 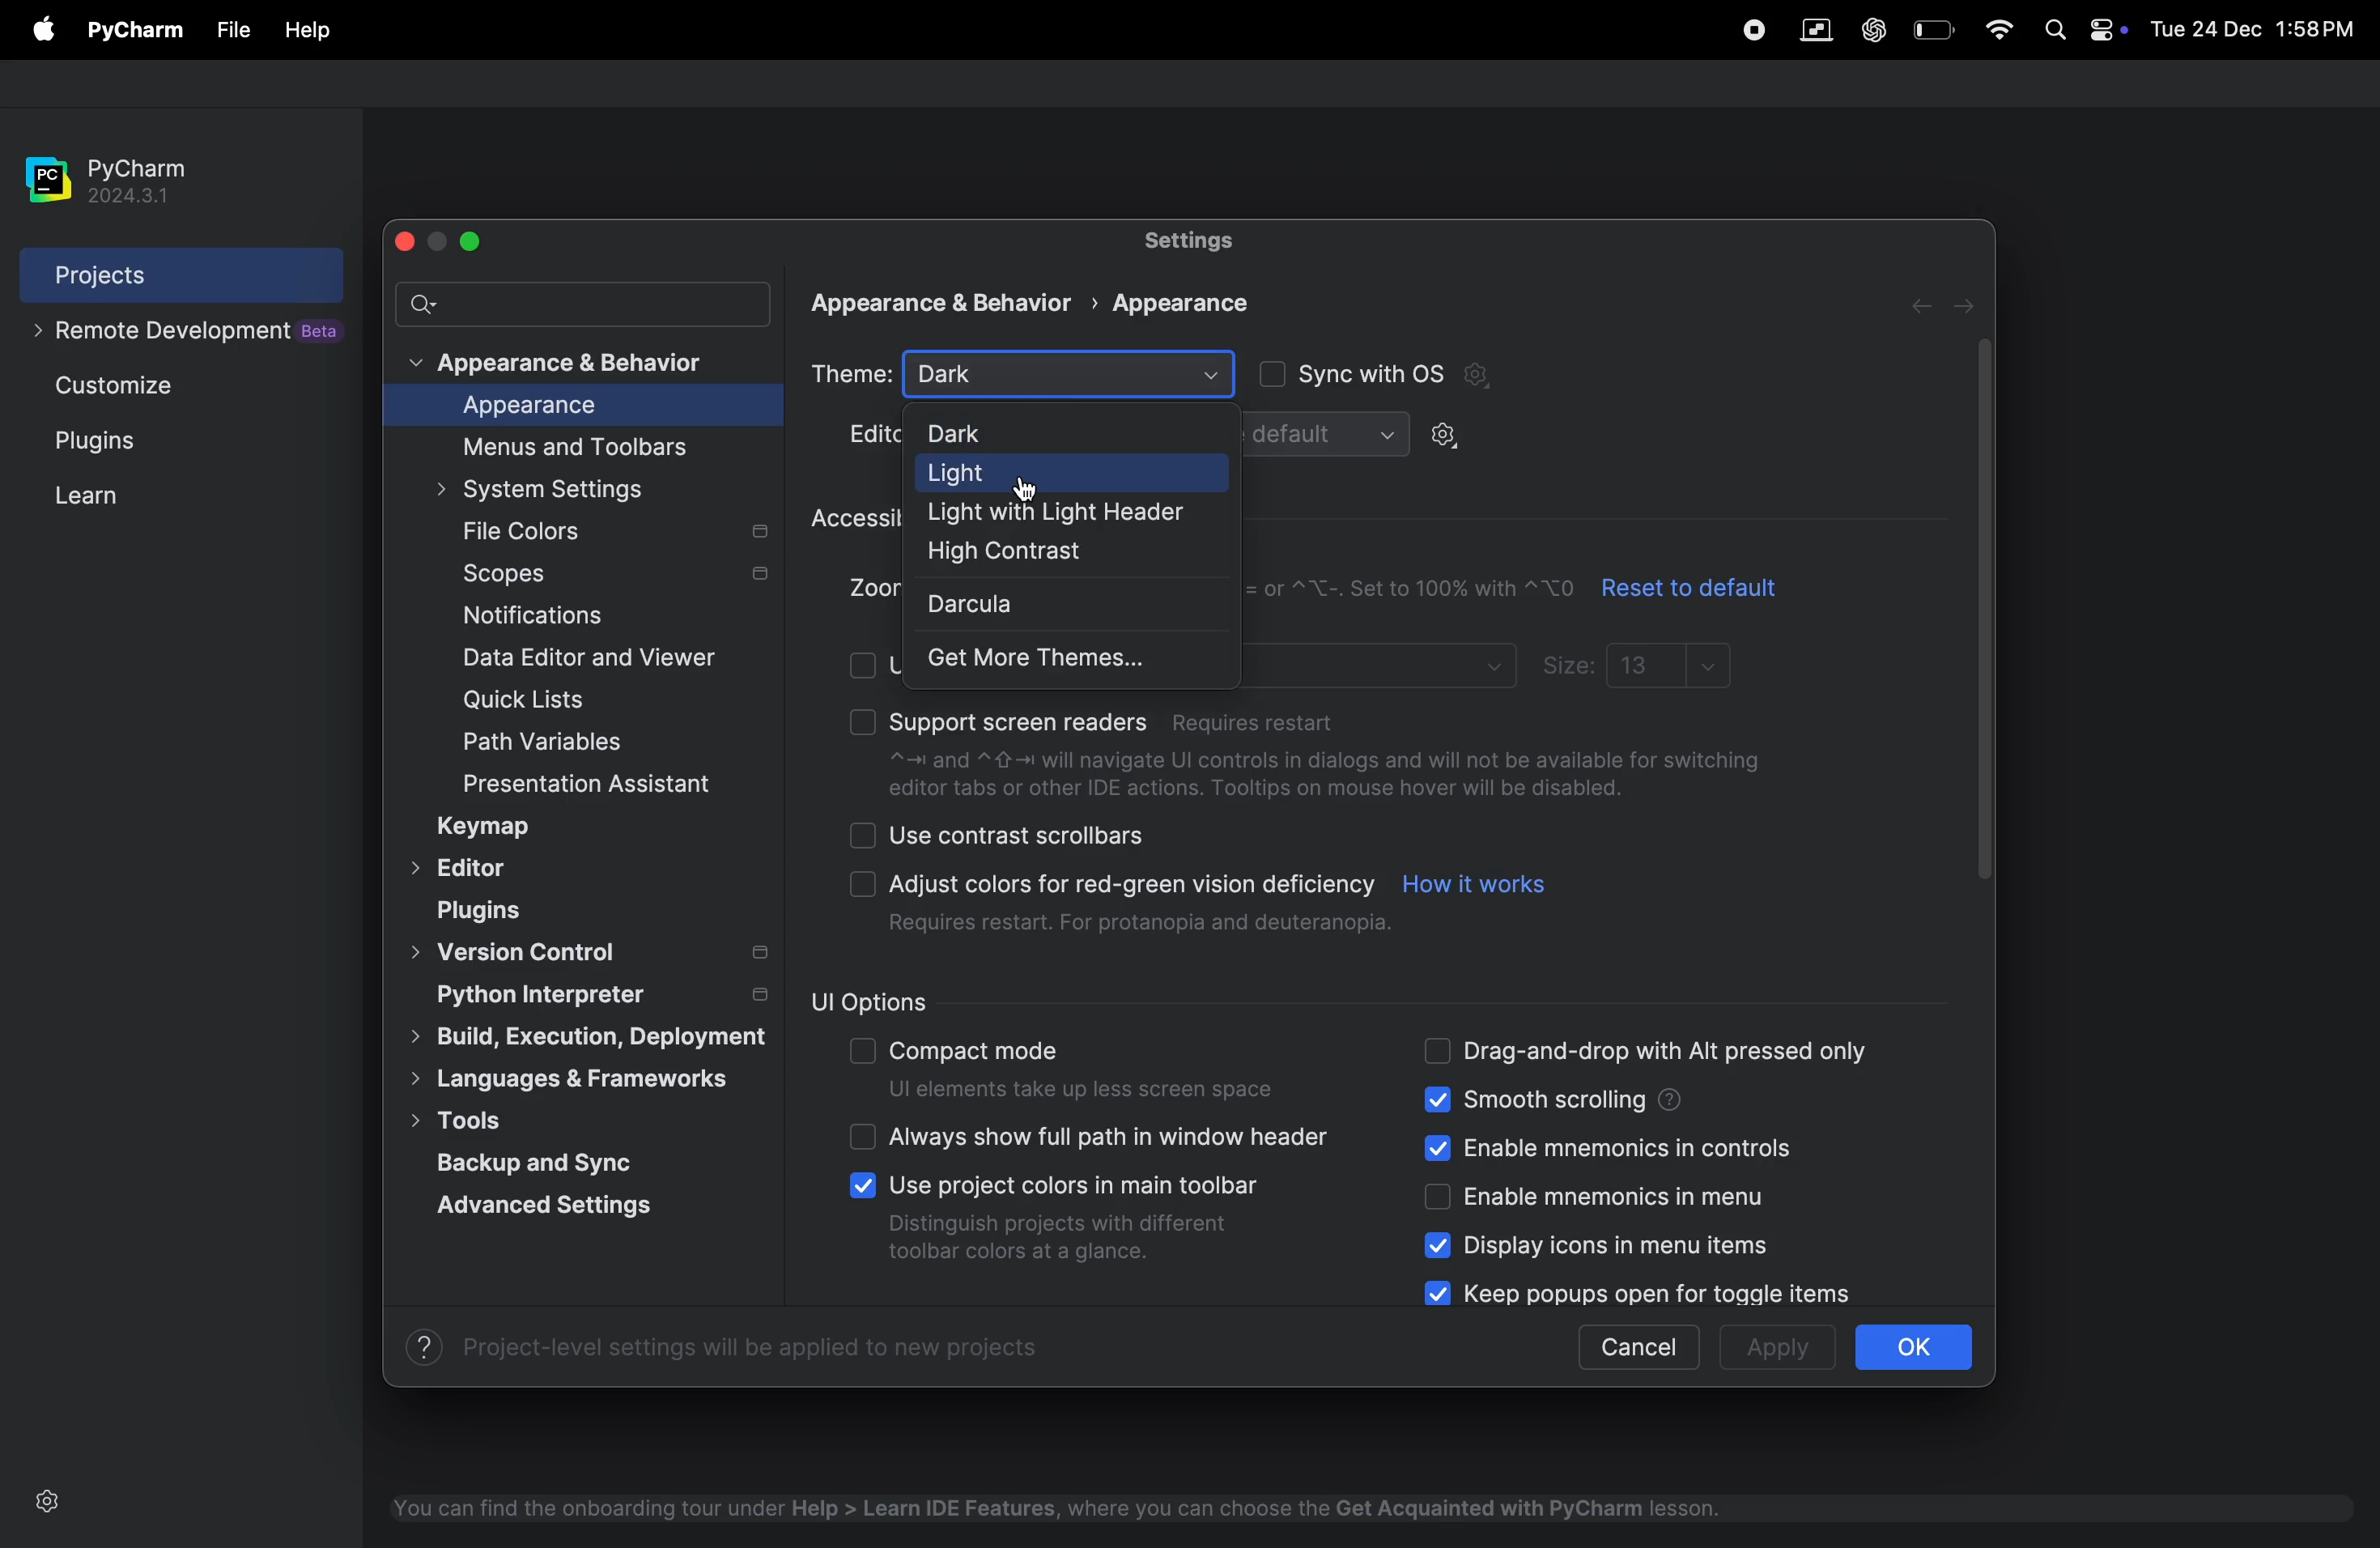 What do you see at coordinates (1485, 889) in the screenshot?
I see `how it works` at bounding box center [1485, 889].